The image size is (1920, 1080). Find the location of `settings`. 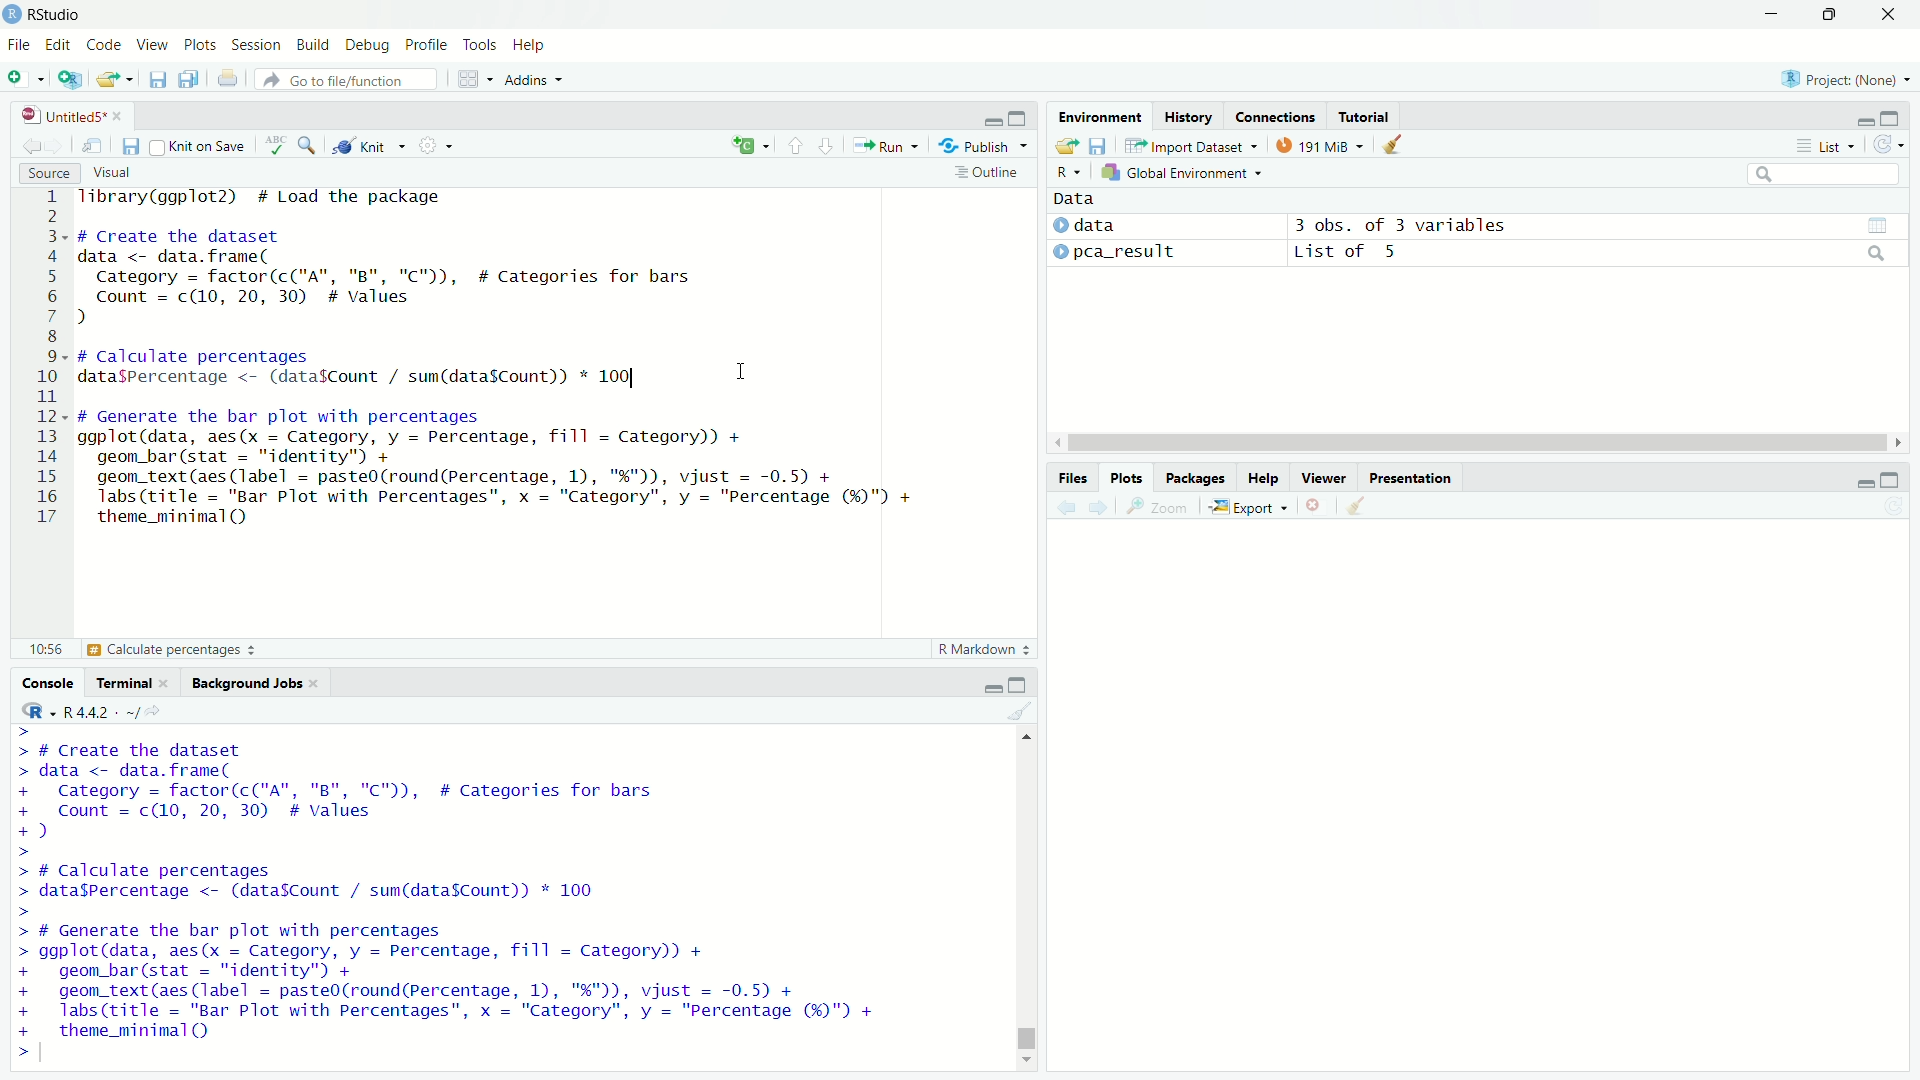

settings is located at coordinates (429, 144).